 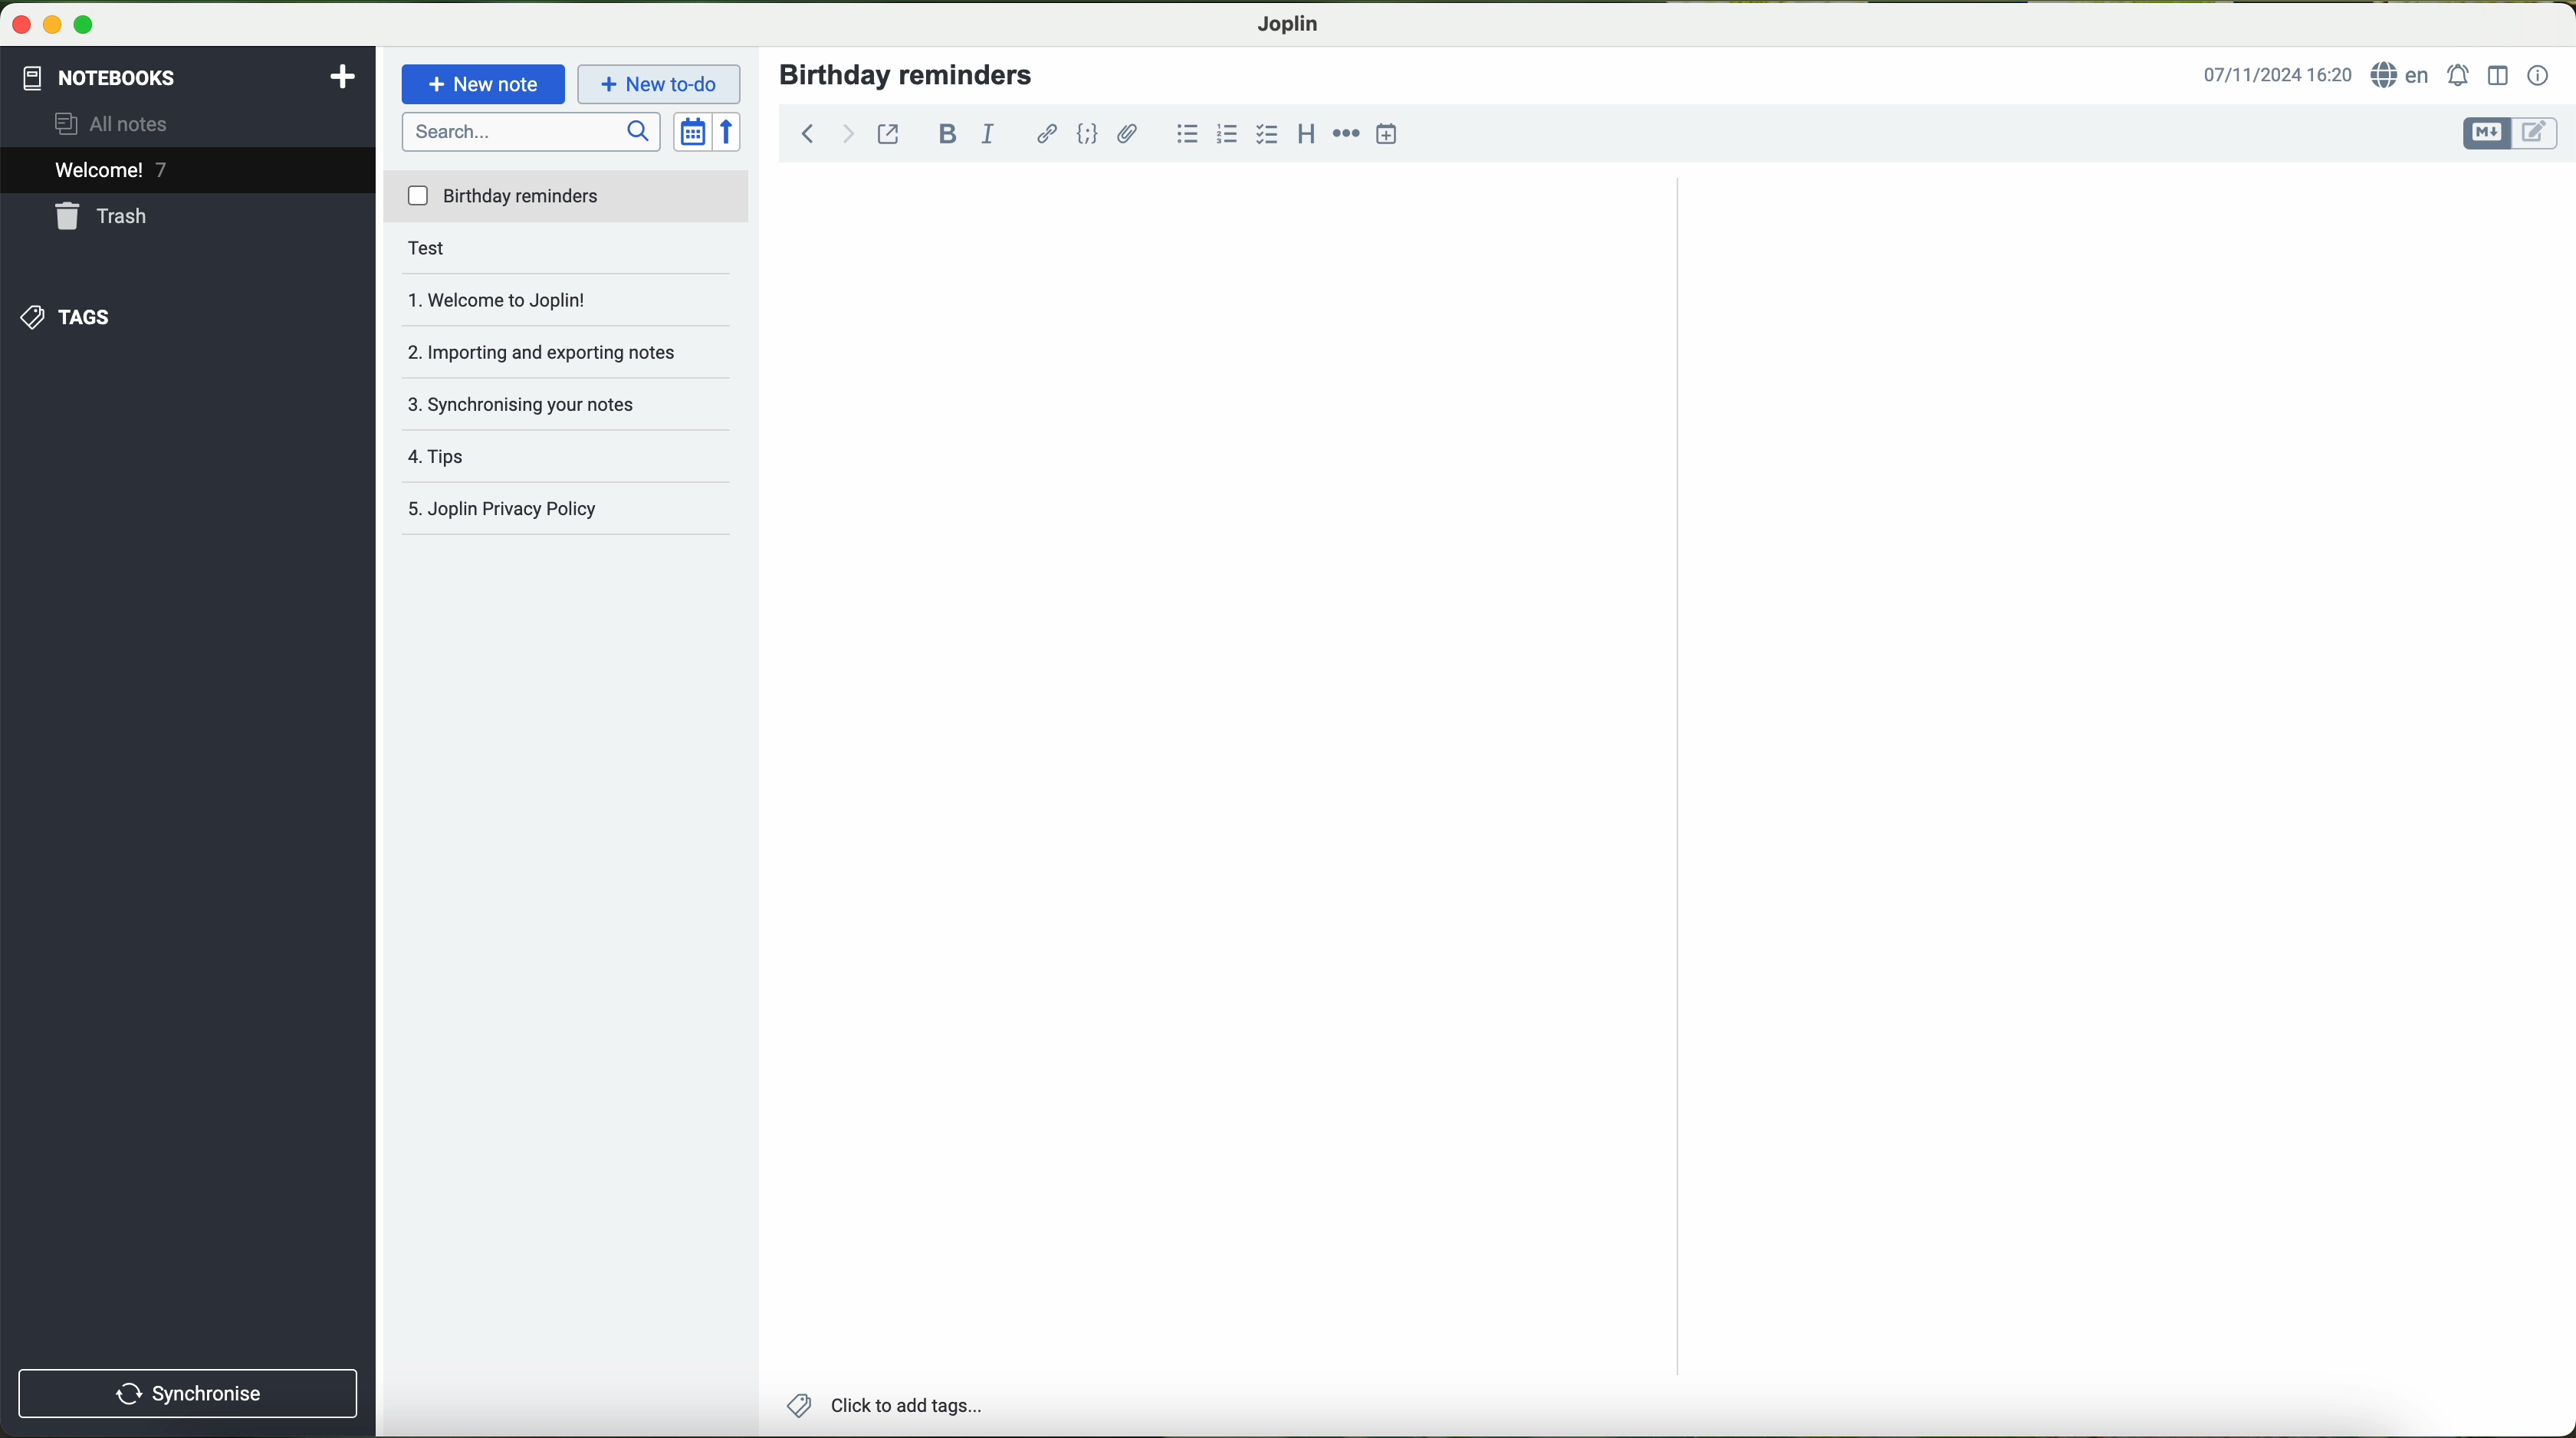 What do you see at coordinates (505, 504) in the screenshot?
I see `Joplin privacy policy` at bounding box center [505, 504].